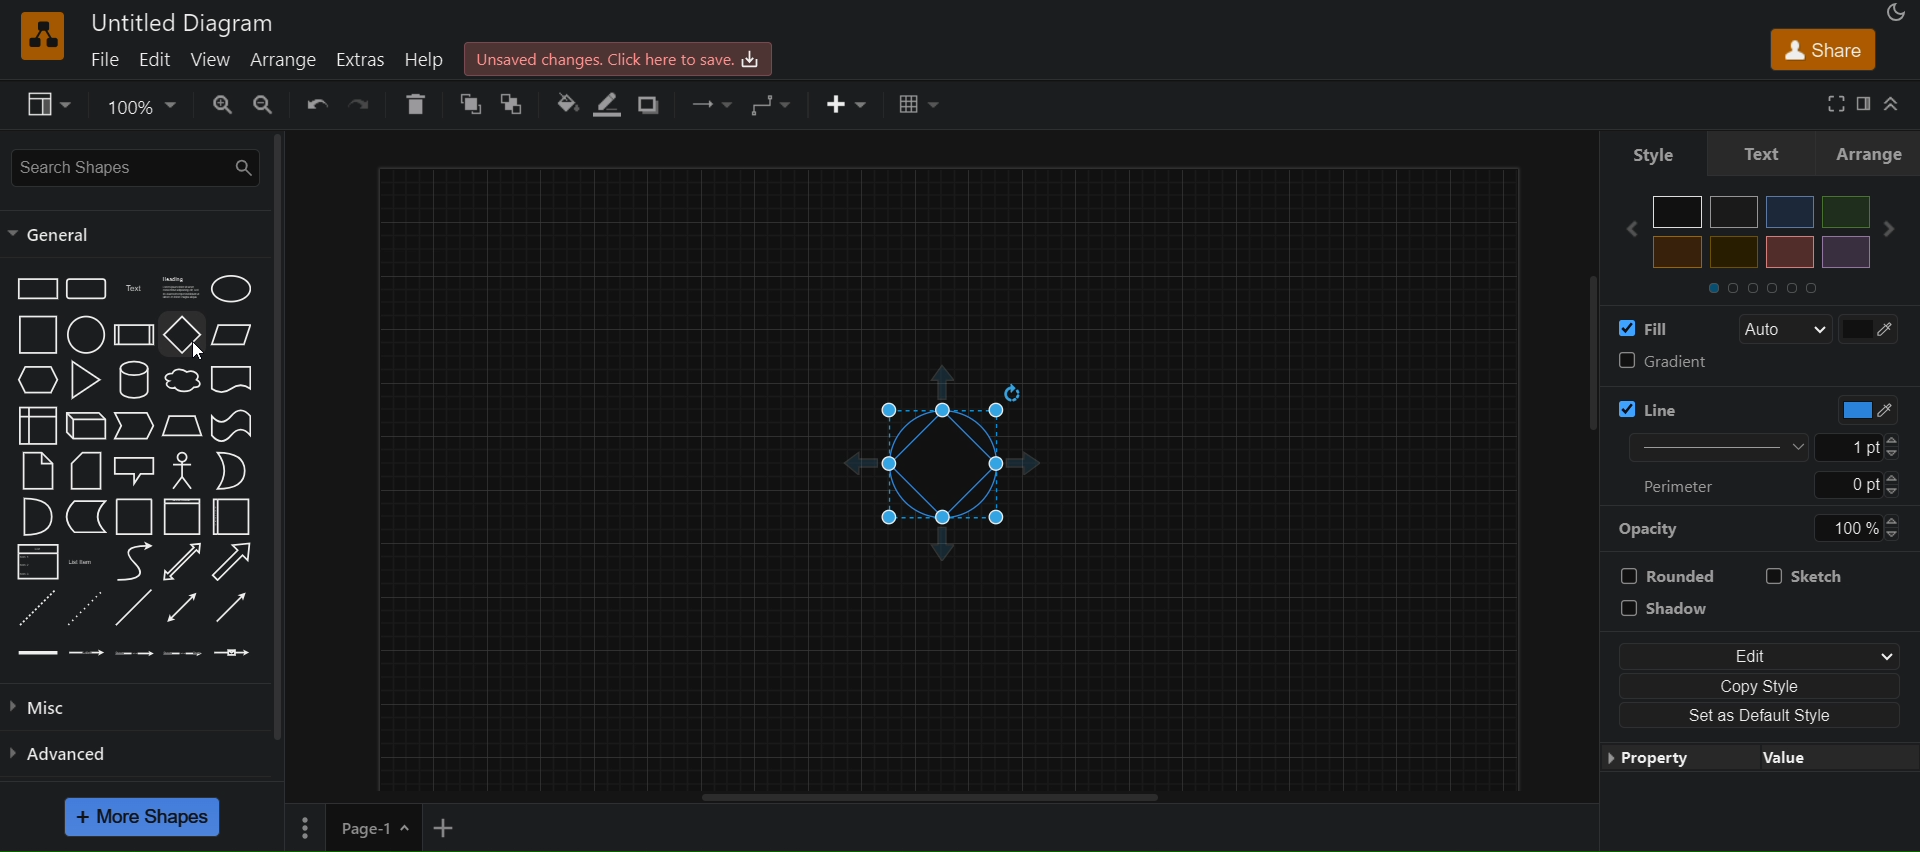 The image size is (1920, 852). What do you see at coordinates (288, 442) in the screenshot?
I see `diamond` at bounding box center [288, 442].